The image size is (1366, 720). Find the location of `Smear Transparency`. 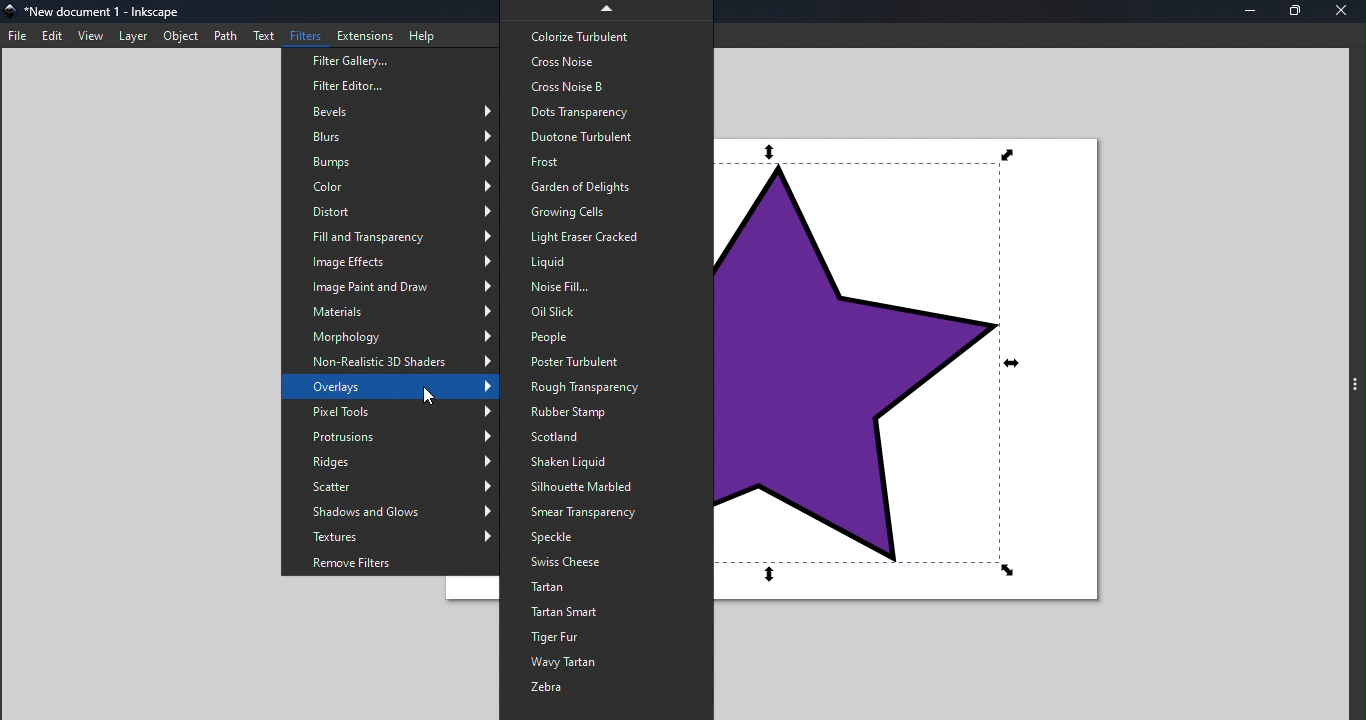

Smear Transparency is located at coordinates (608, 512).